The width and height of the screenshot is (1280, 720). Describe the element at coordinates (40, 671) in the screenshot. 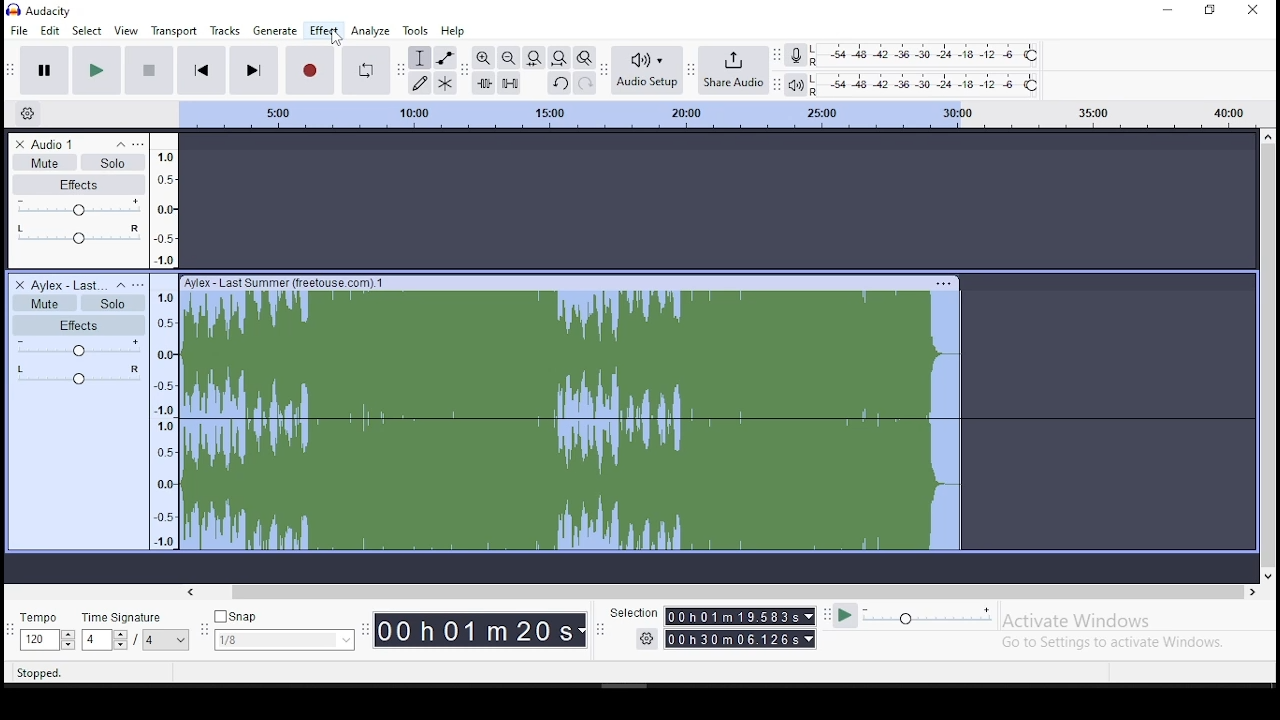

I see `stopped` at that location.